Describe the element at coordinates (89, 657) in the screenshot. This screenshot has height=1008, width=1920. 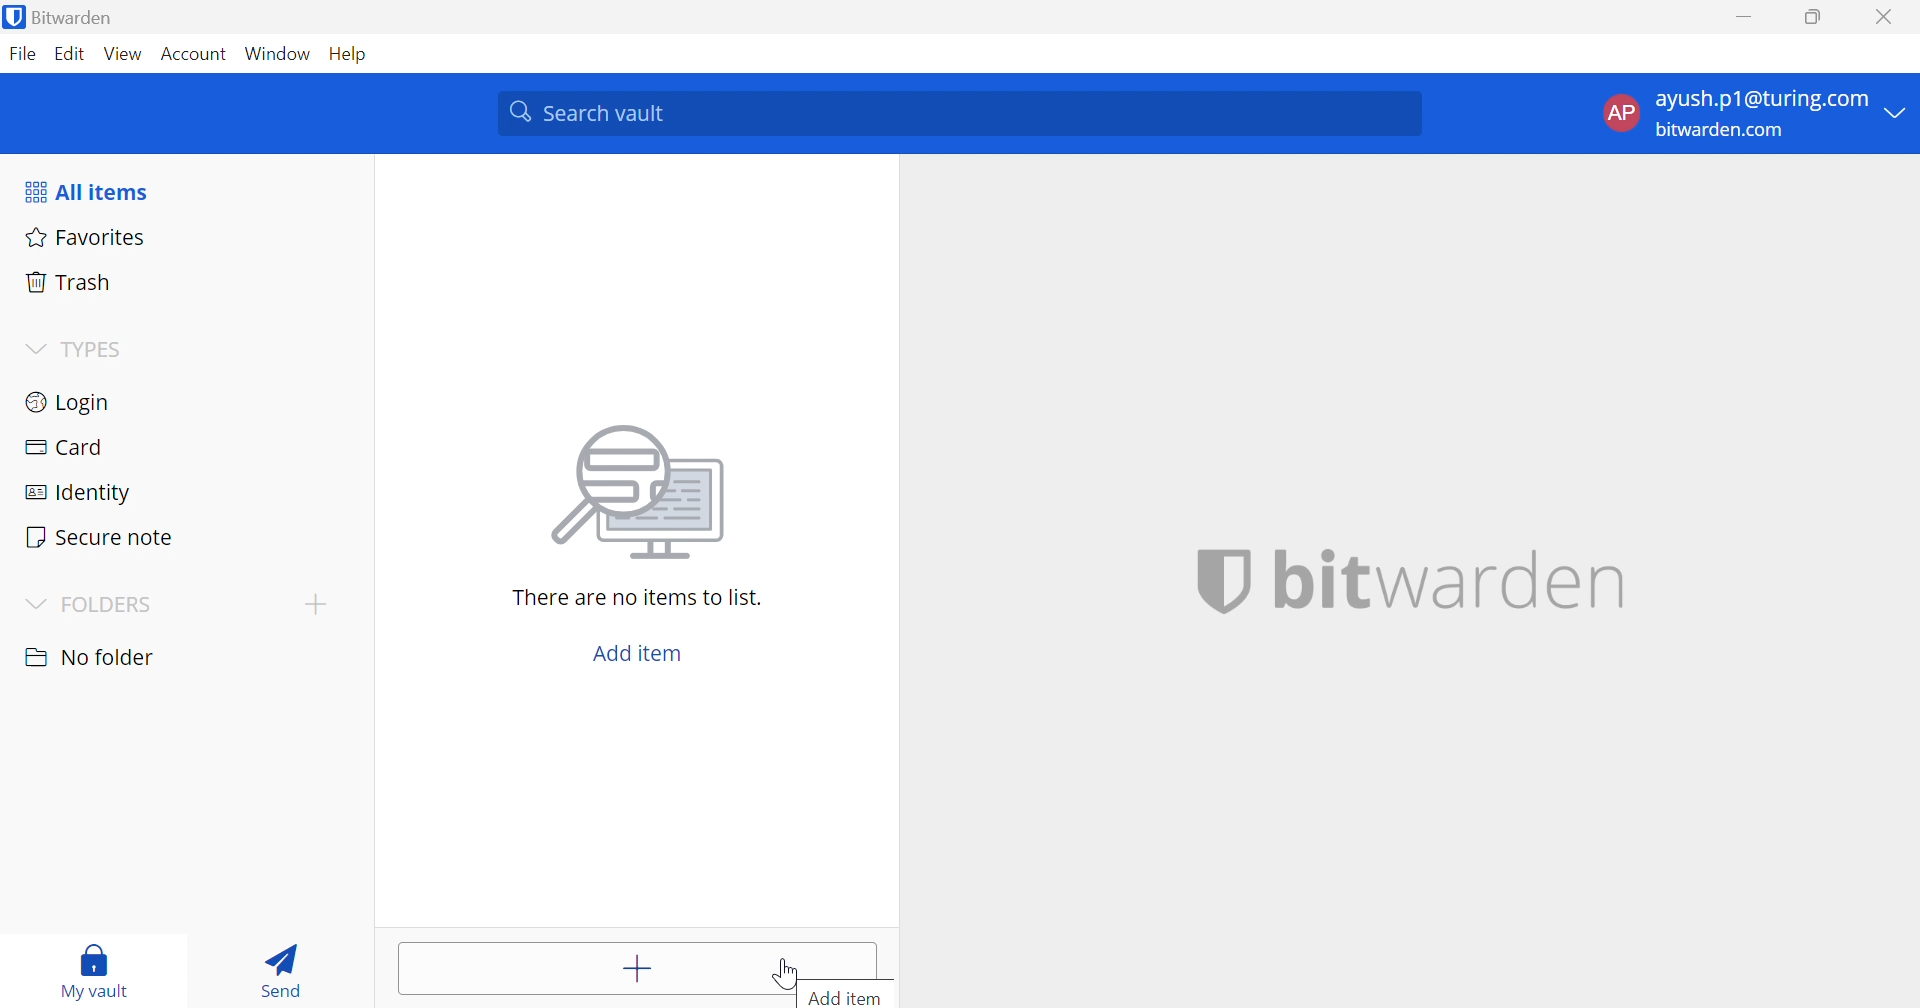
I see `nO FOLDER` at that location.